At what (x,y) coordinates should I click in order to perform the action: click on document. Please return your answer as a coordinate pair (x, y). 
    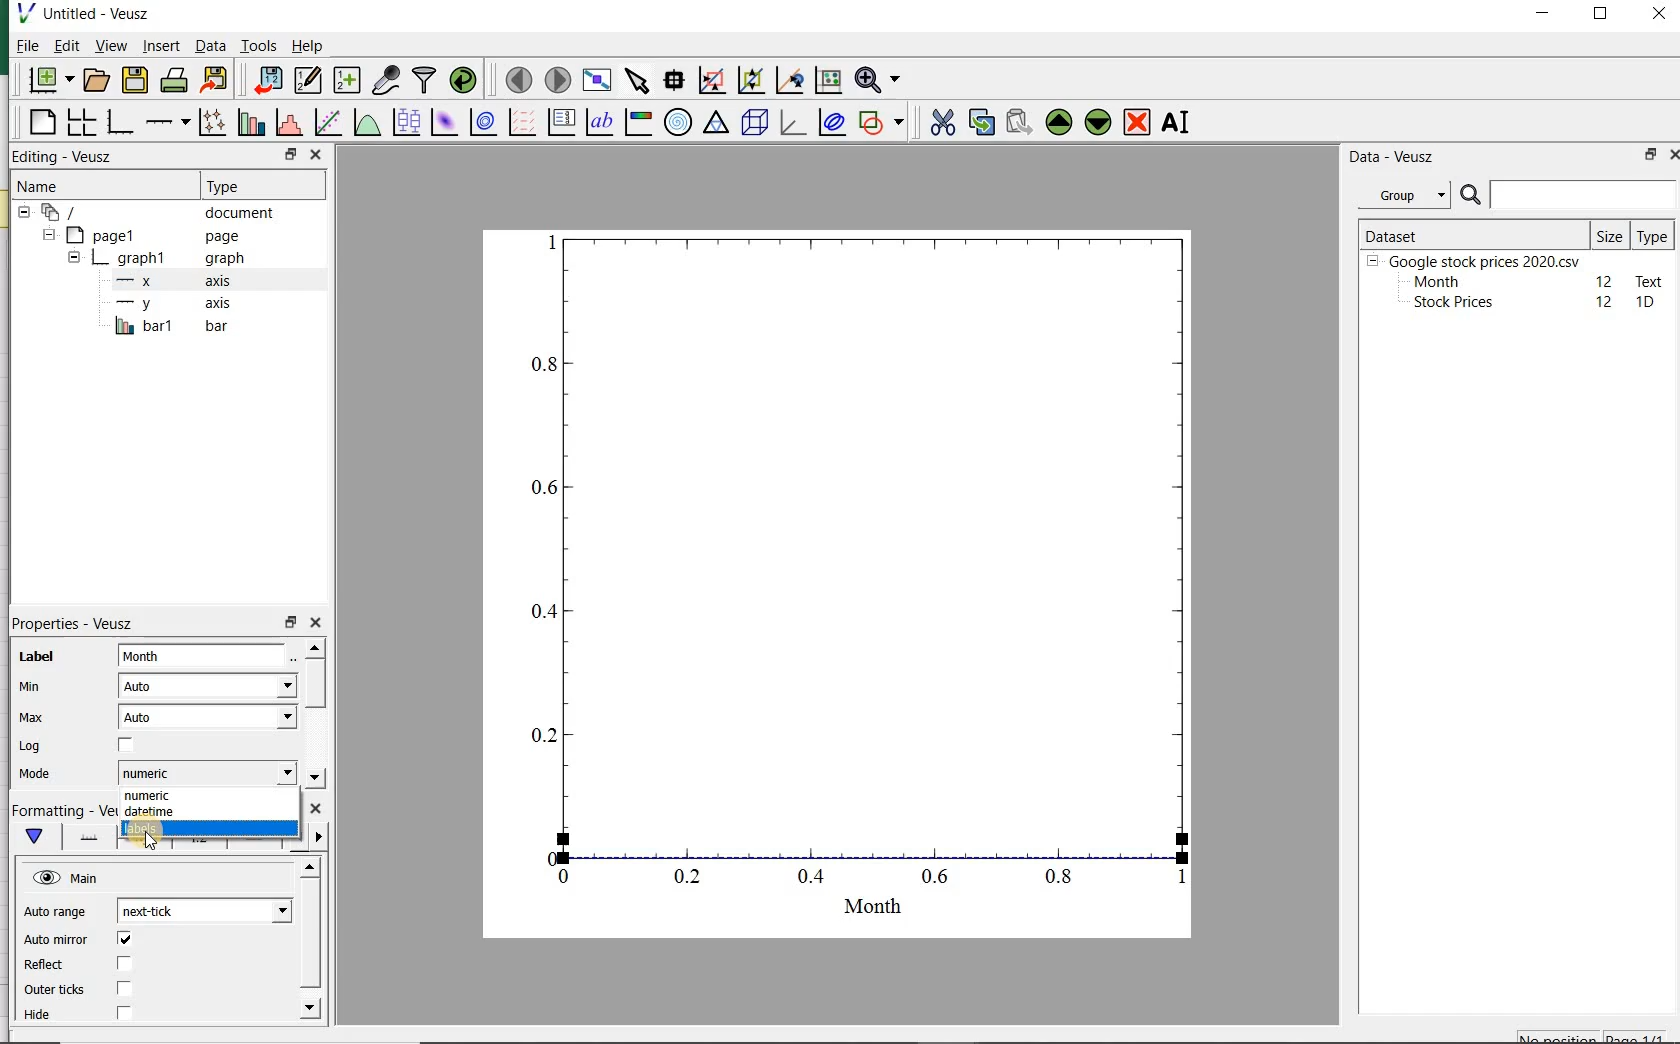
    Looking at the image, I should click on (155, 213).